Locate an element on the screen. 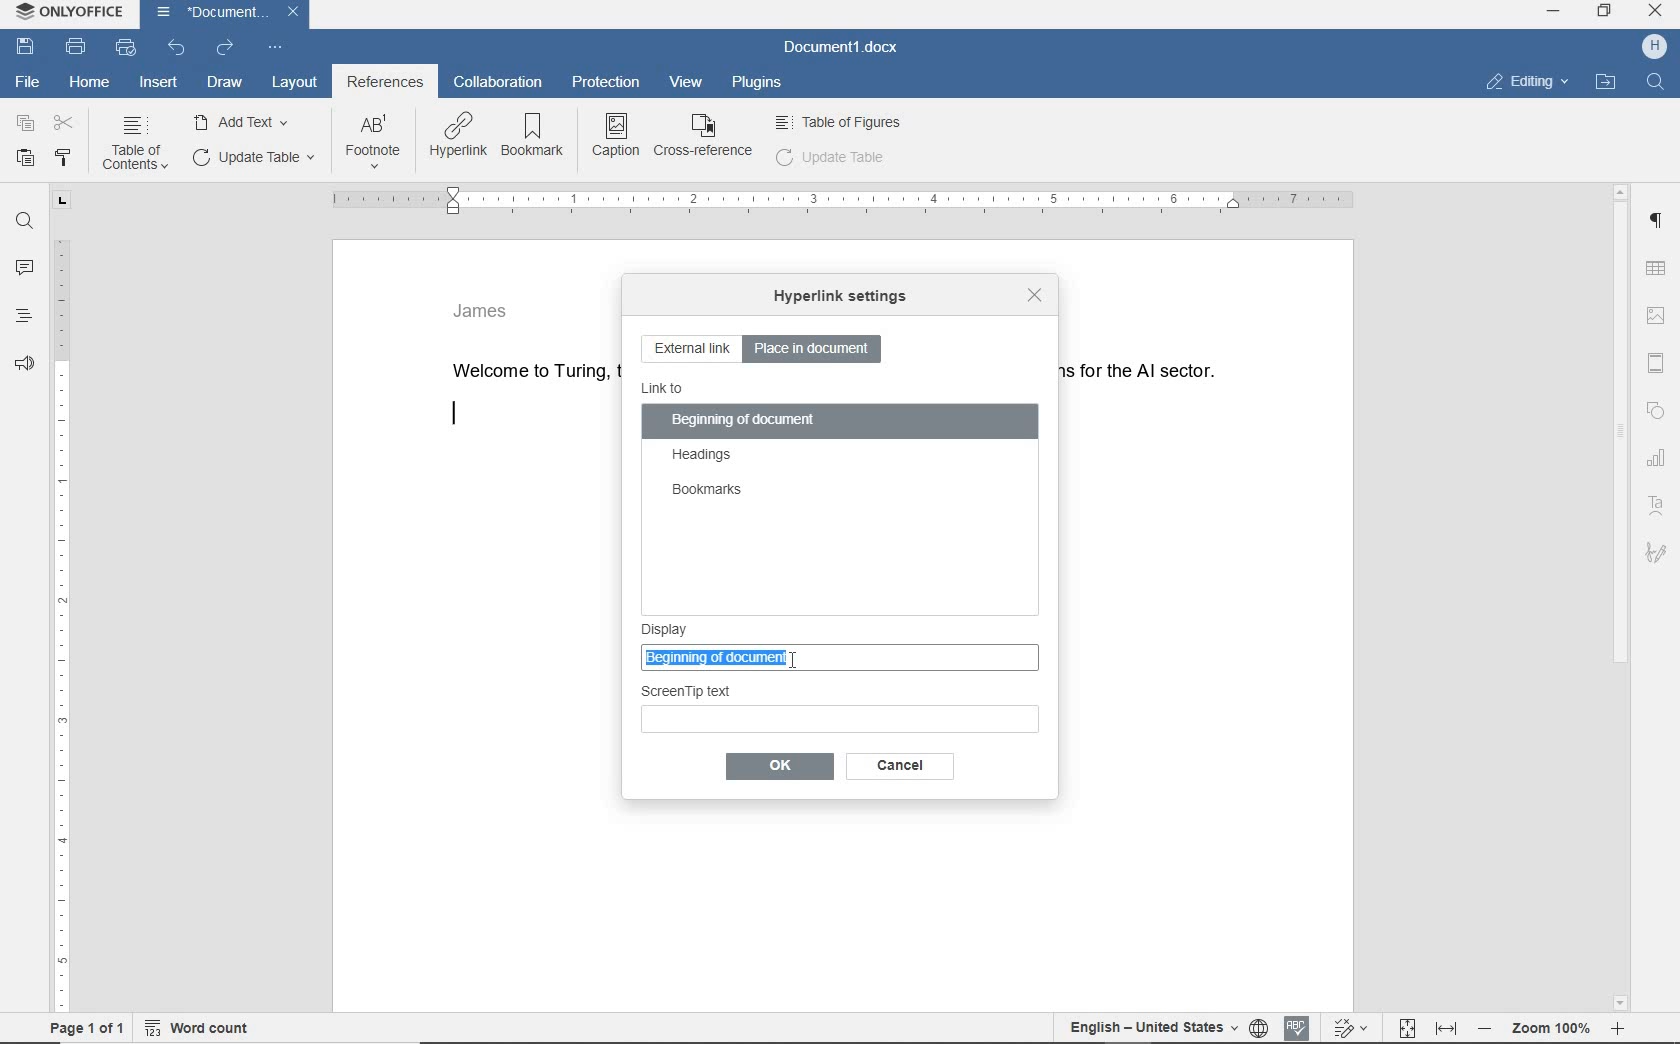  headings is located at coordinates (703, 456).